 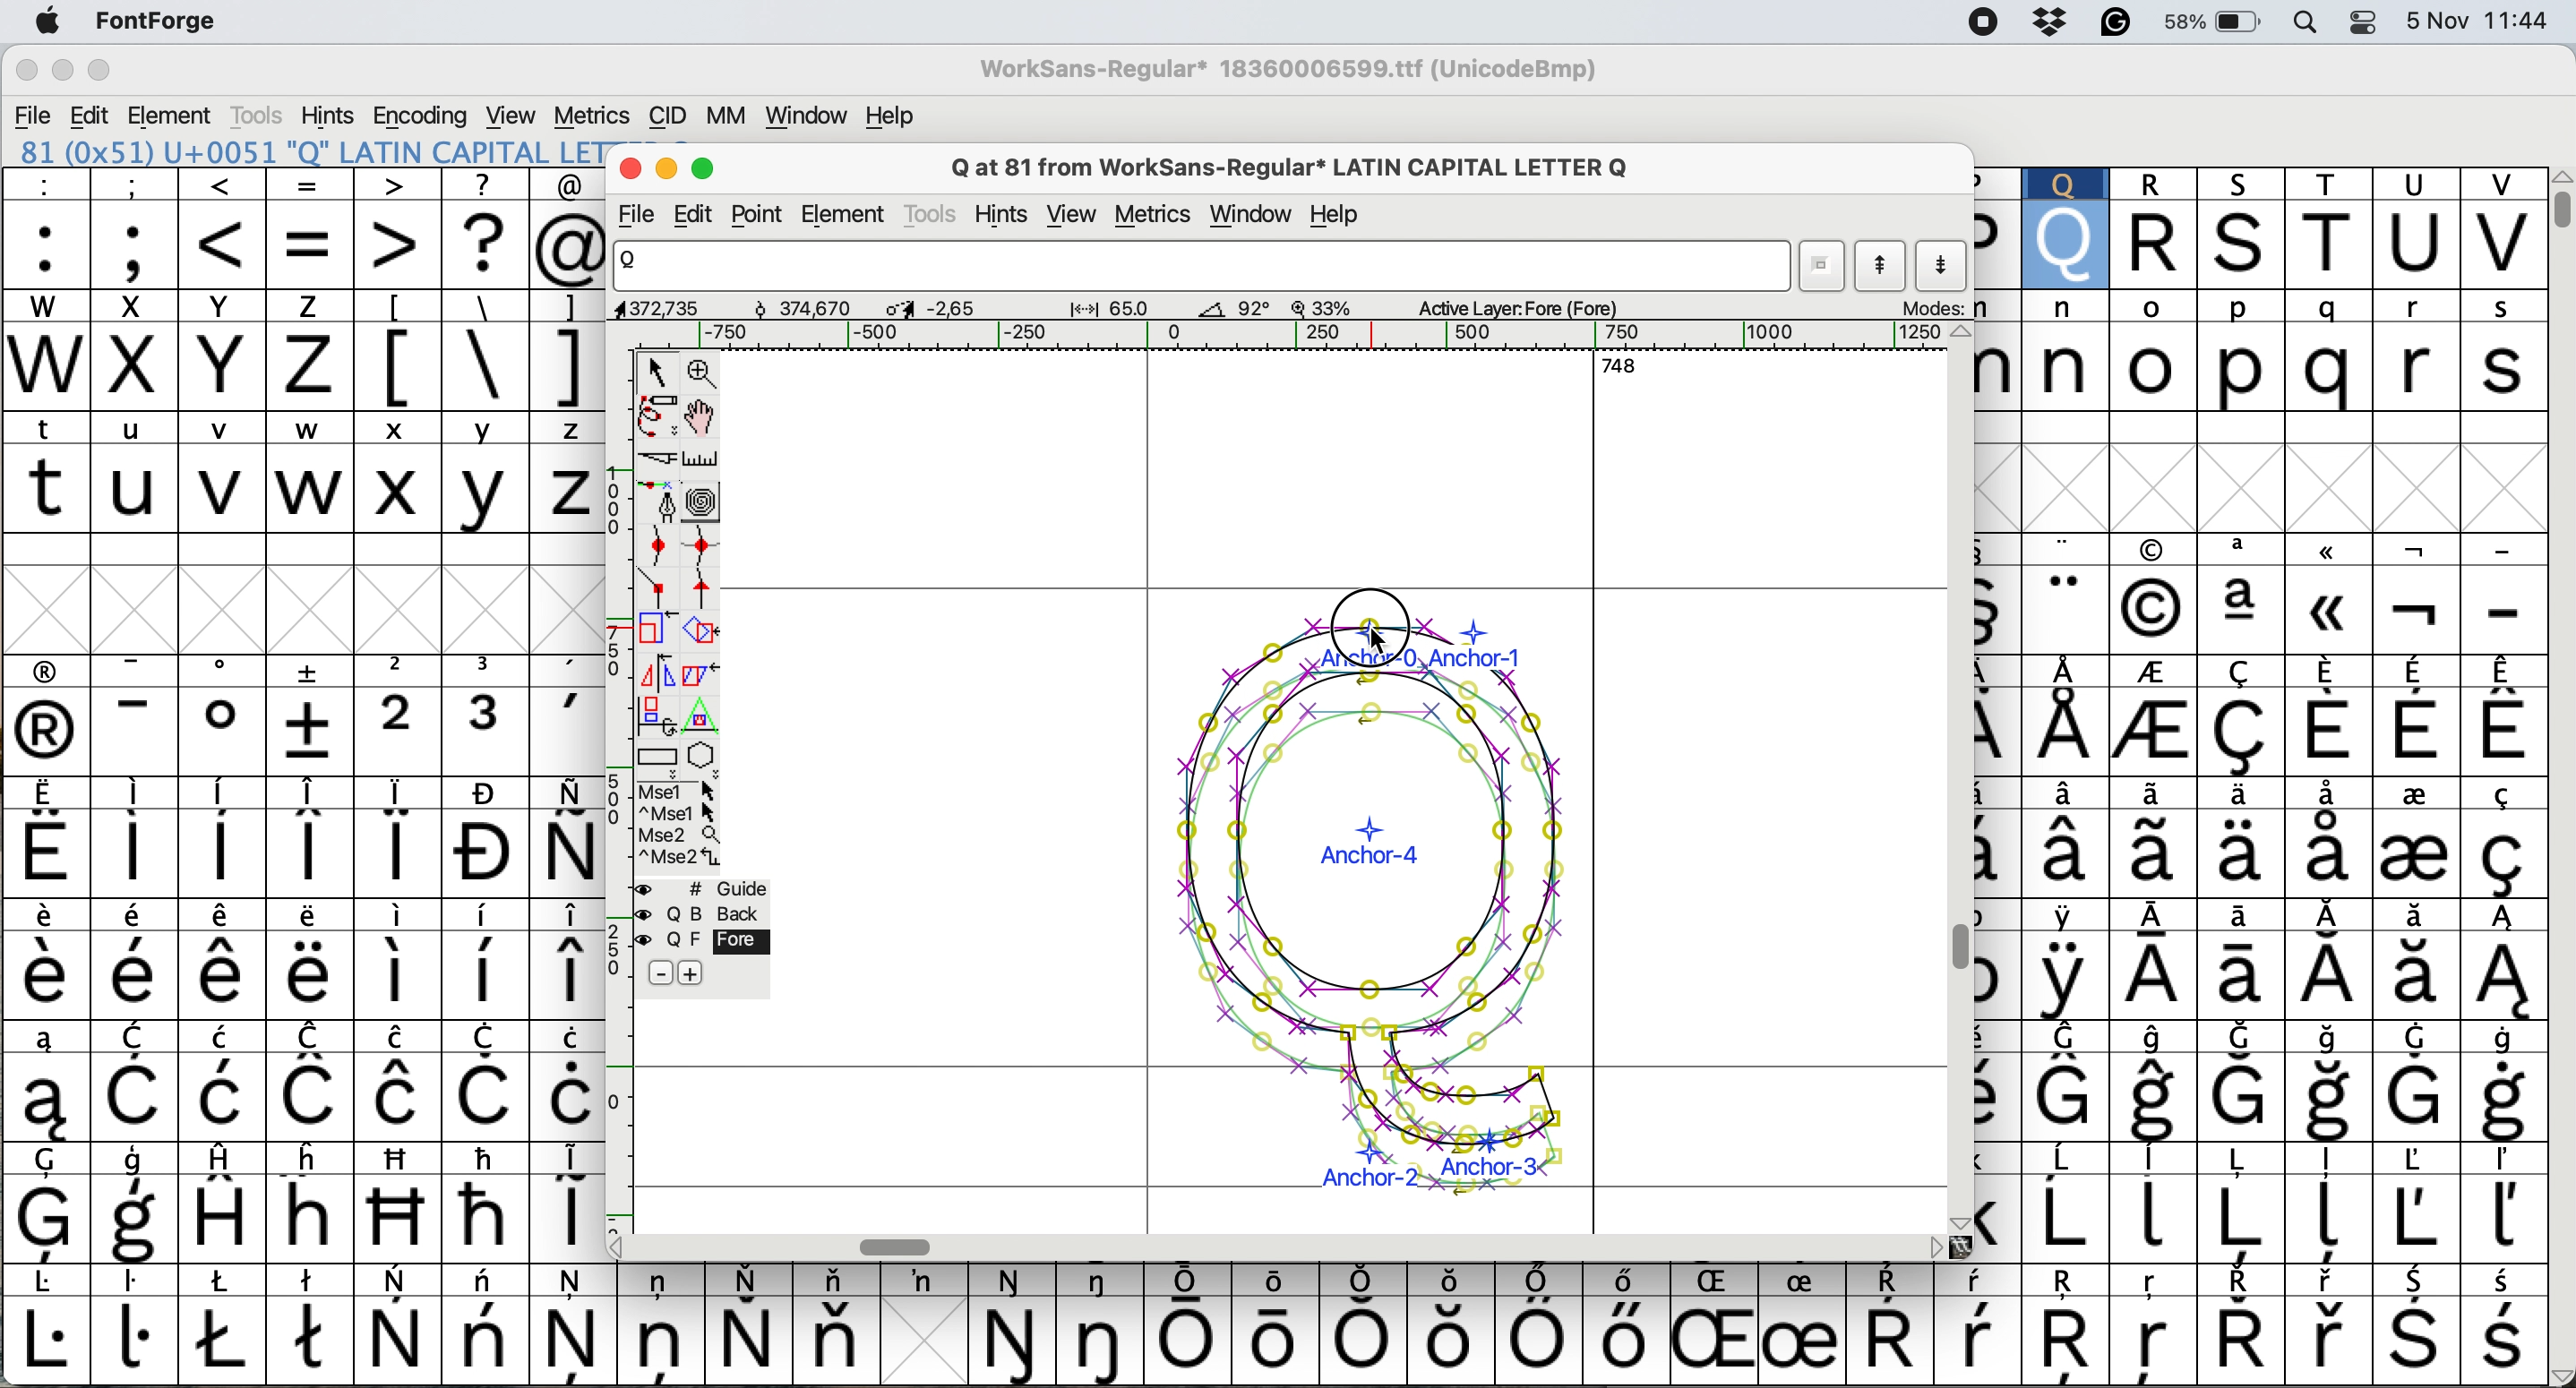 I want to click on special characters, so click(x=302, y=954).